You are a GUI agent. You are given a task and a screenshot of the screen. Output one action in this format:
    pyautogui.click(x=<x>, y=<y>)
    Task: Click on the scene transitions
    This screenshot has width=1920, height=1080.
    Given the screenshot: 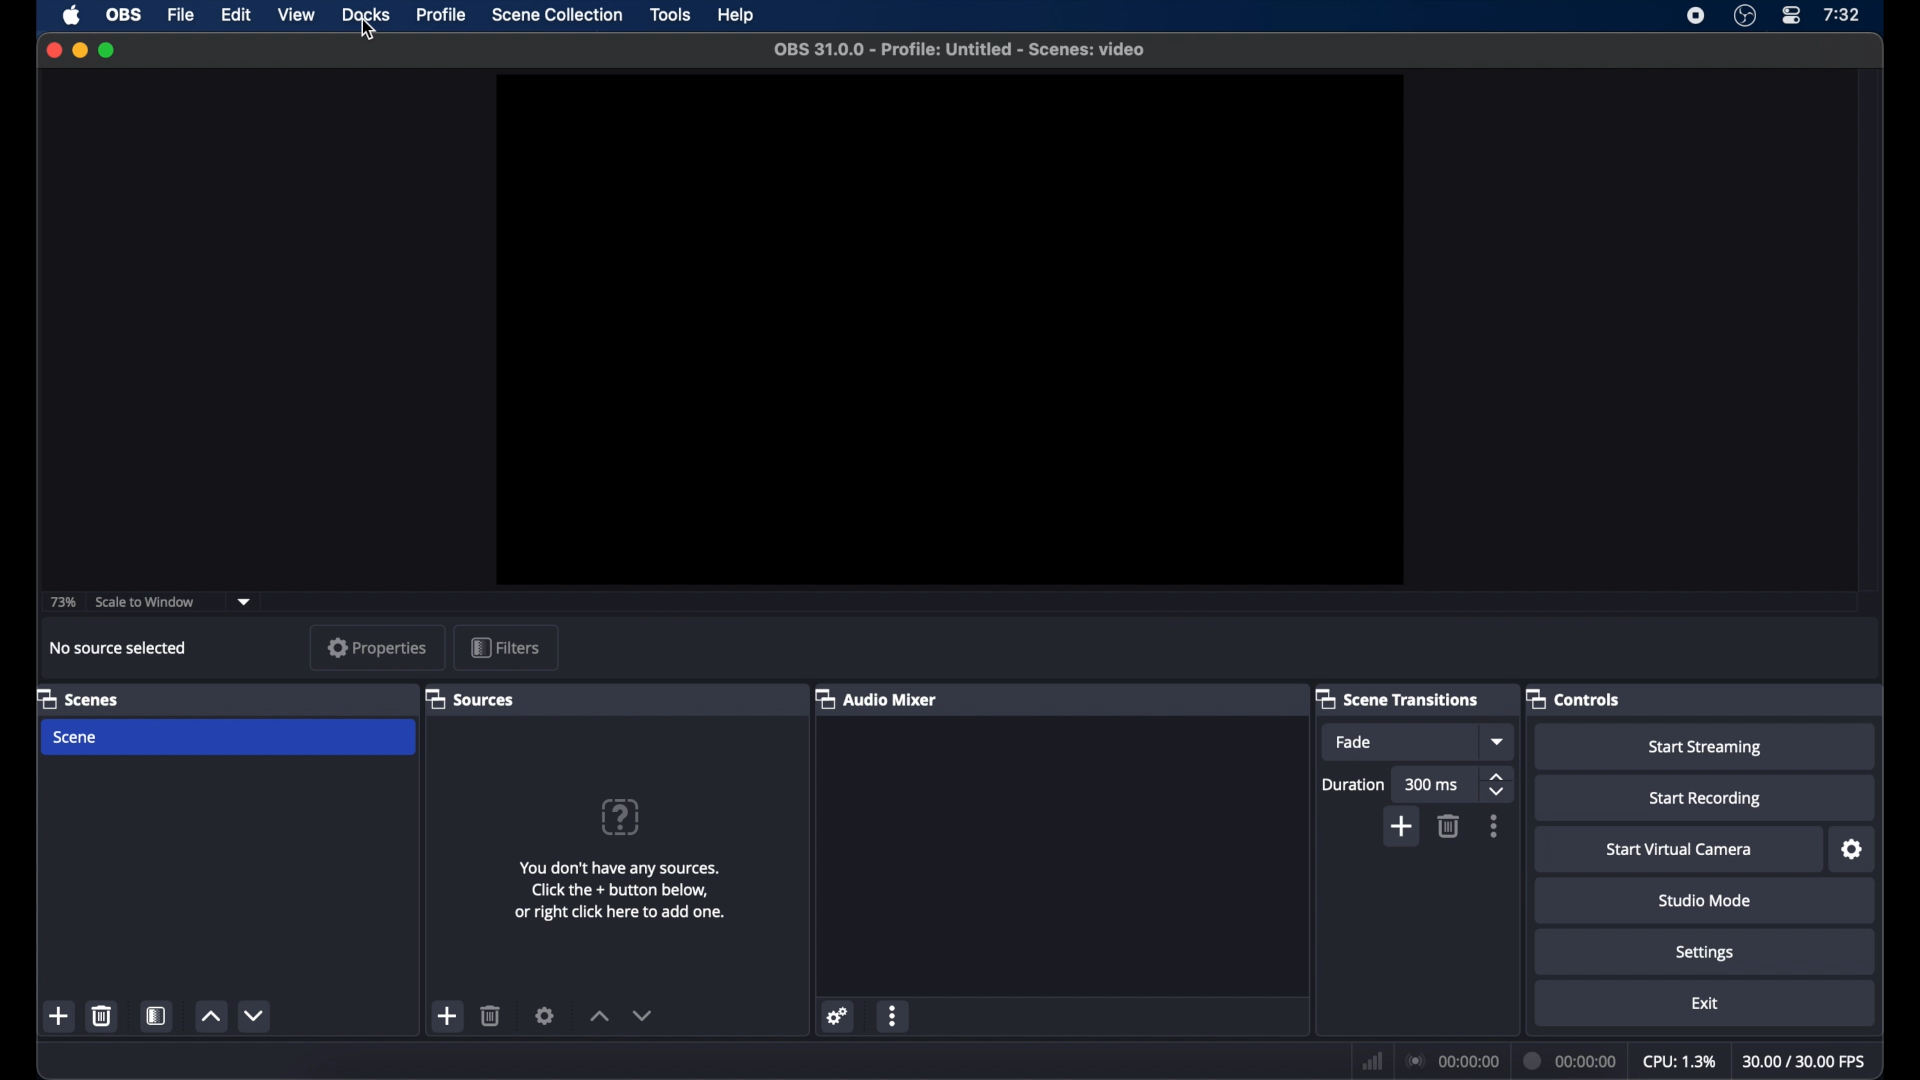 What is the action you would take?
    pyautogui.click(x=1398, y=700)
    